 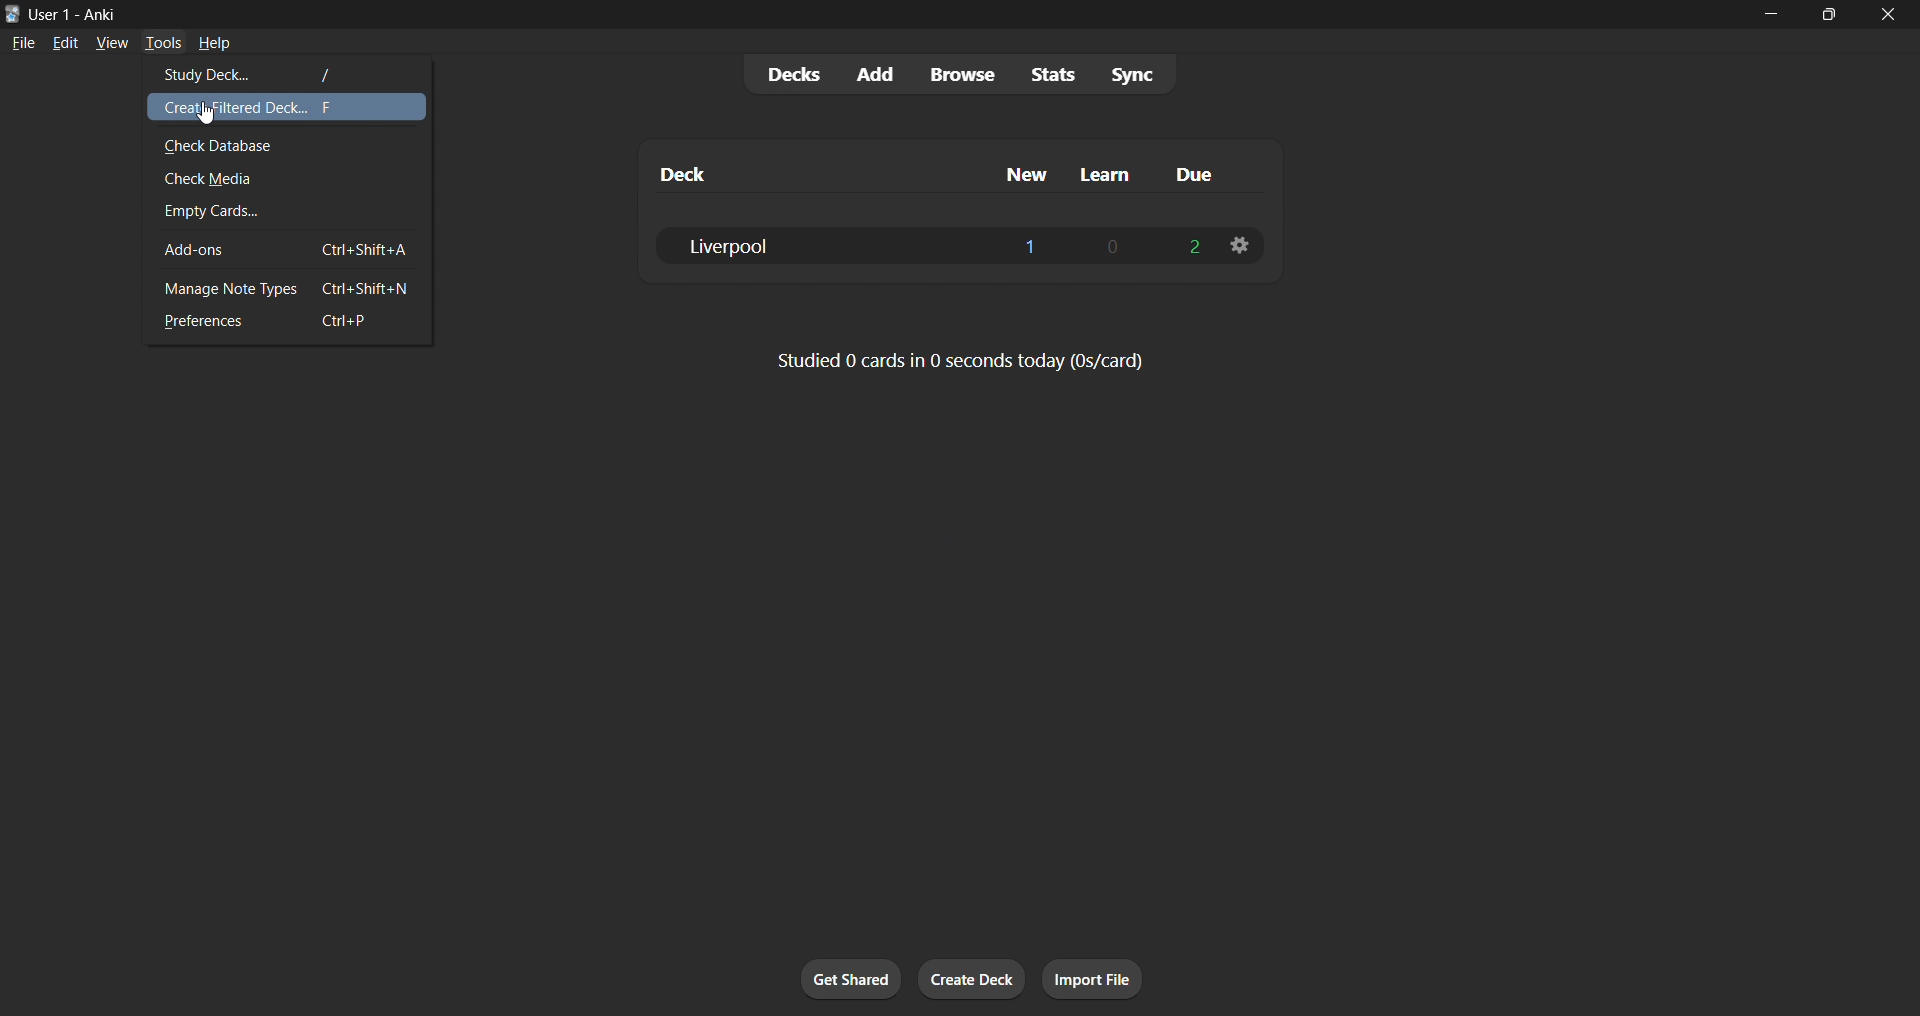 I want to click on decks, so click(x=786, y=75).